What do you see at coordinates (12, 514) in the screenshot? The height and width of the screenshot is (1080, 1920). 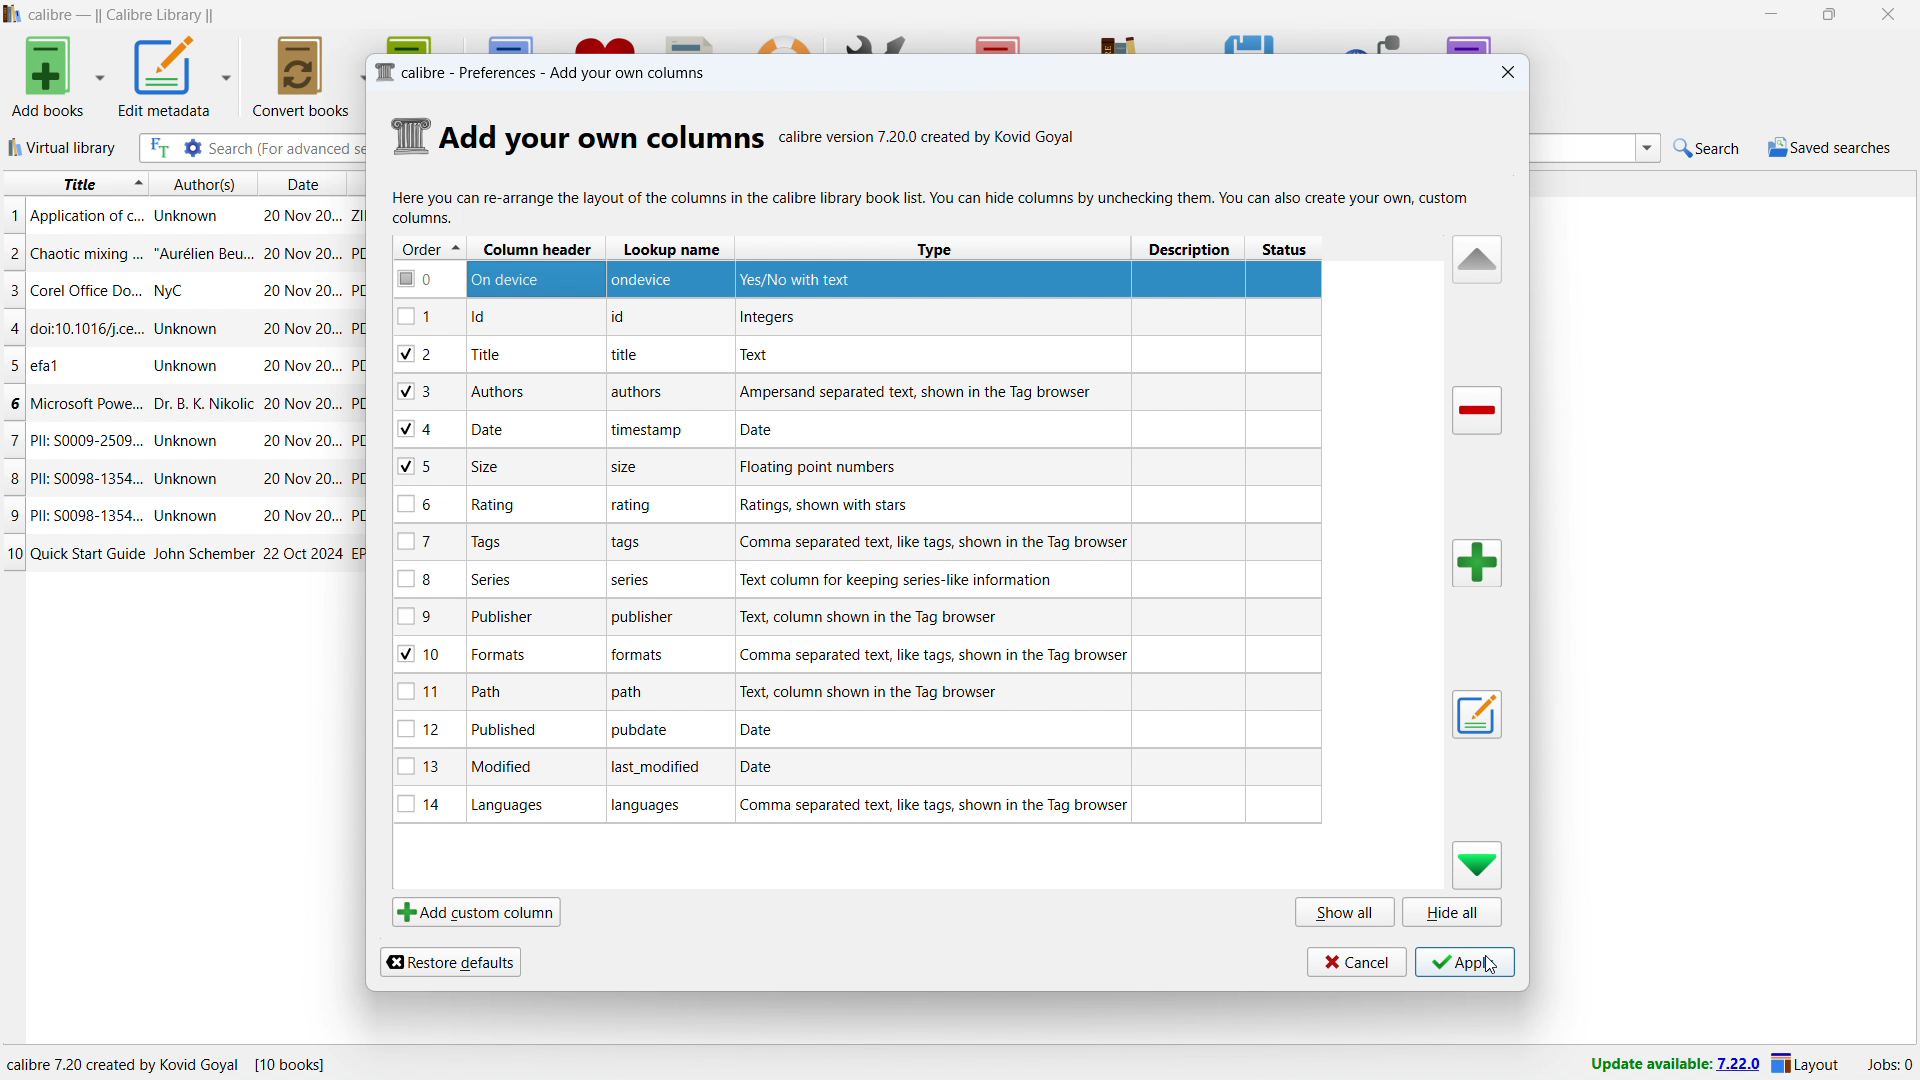 I see `9` at bounding box center [12, 514].